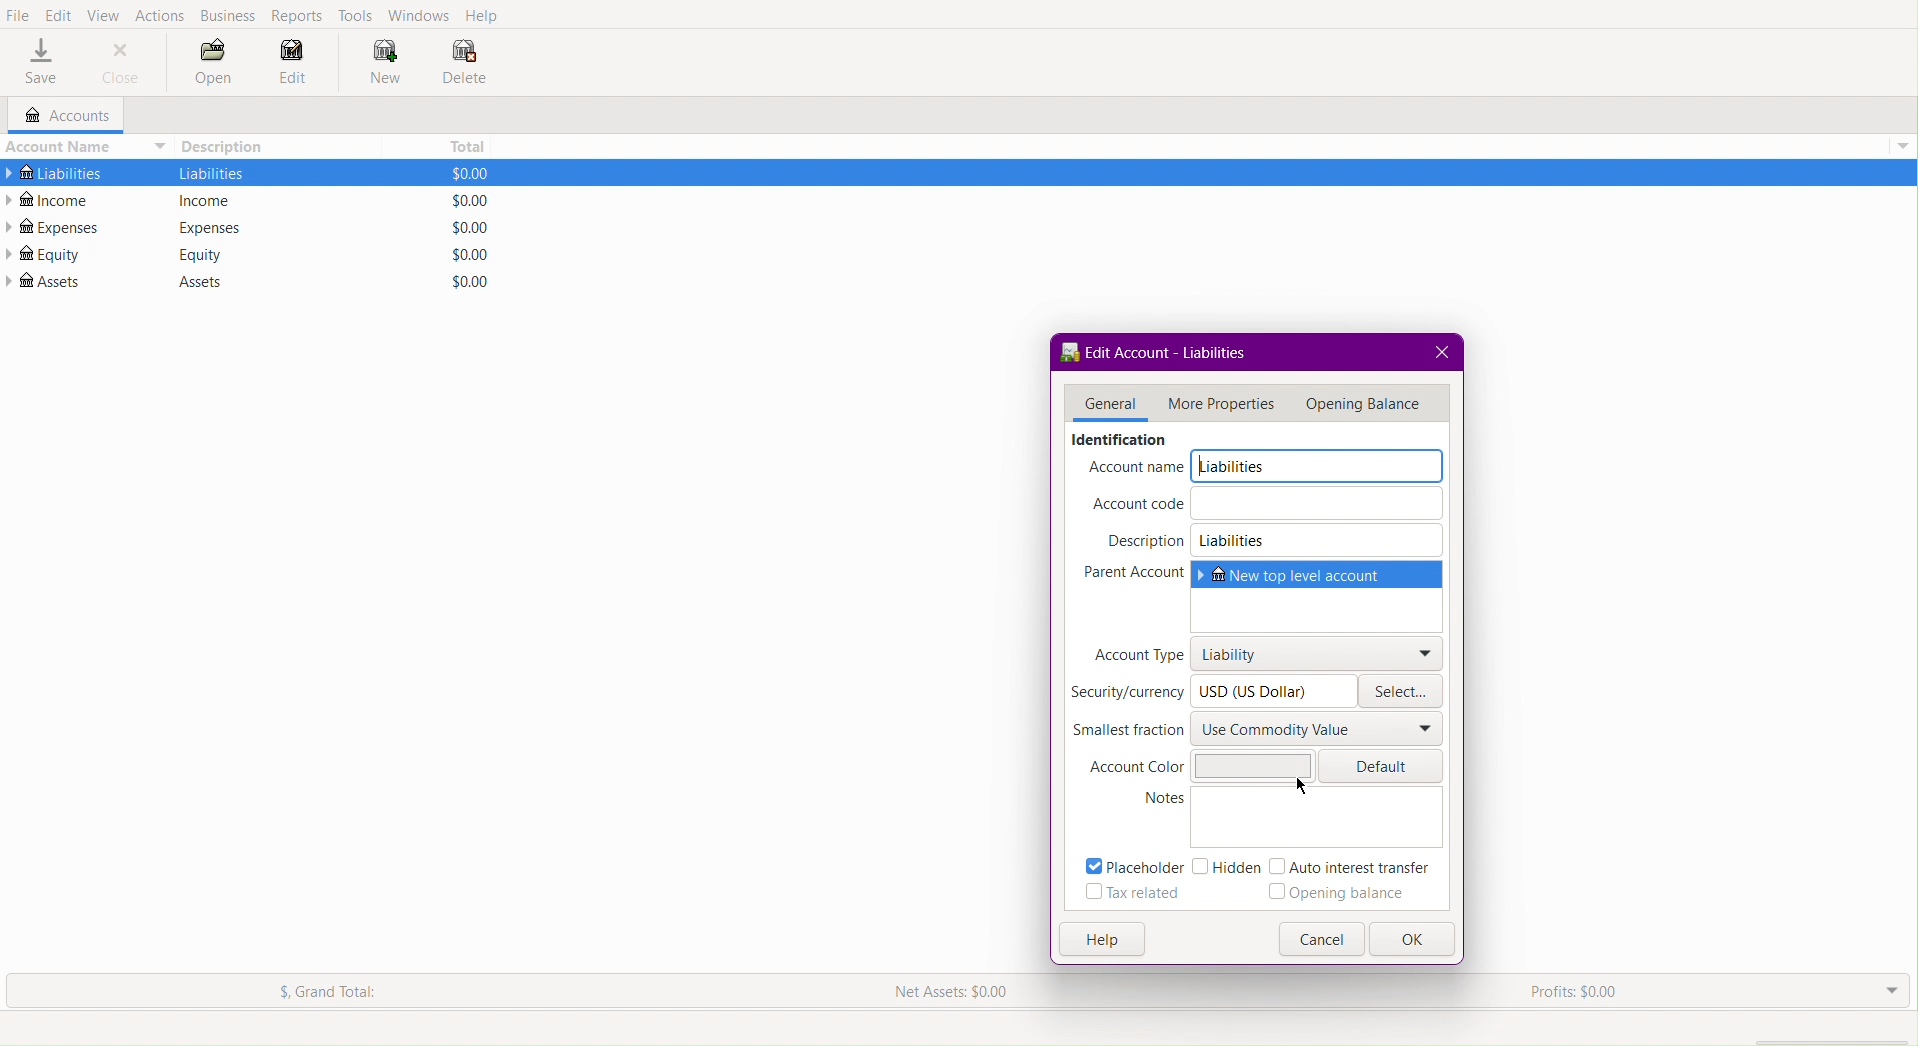  Describe the element at coordinates (1351, 868) in the screenshot. I see `Auto interest transfer` at that location.